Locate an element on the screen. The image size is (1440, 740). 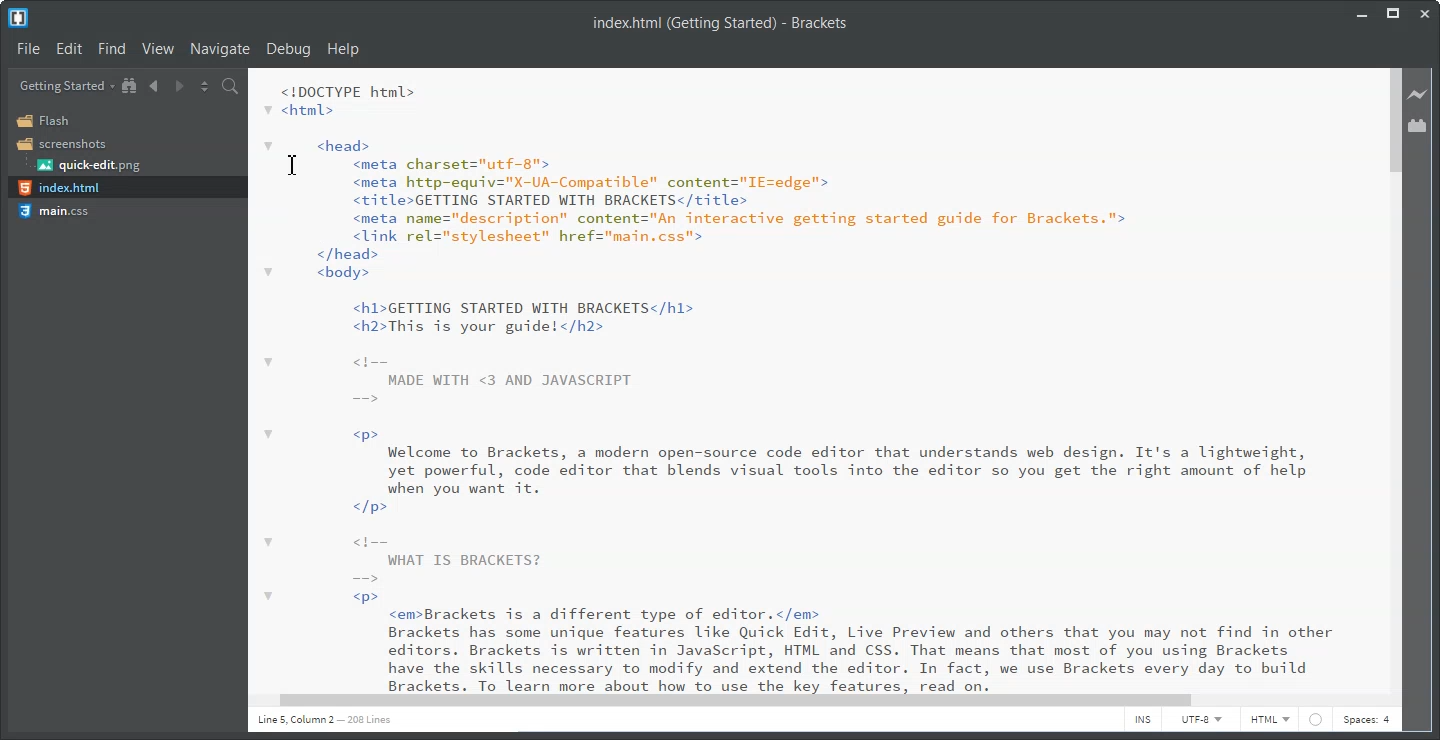
code  is located at coordinates (810, 380).